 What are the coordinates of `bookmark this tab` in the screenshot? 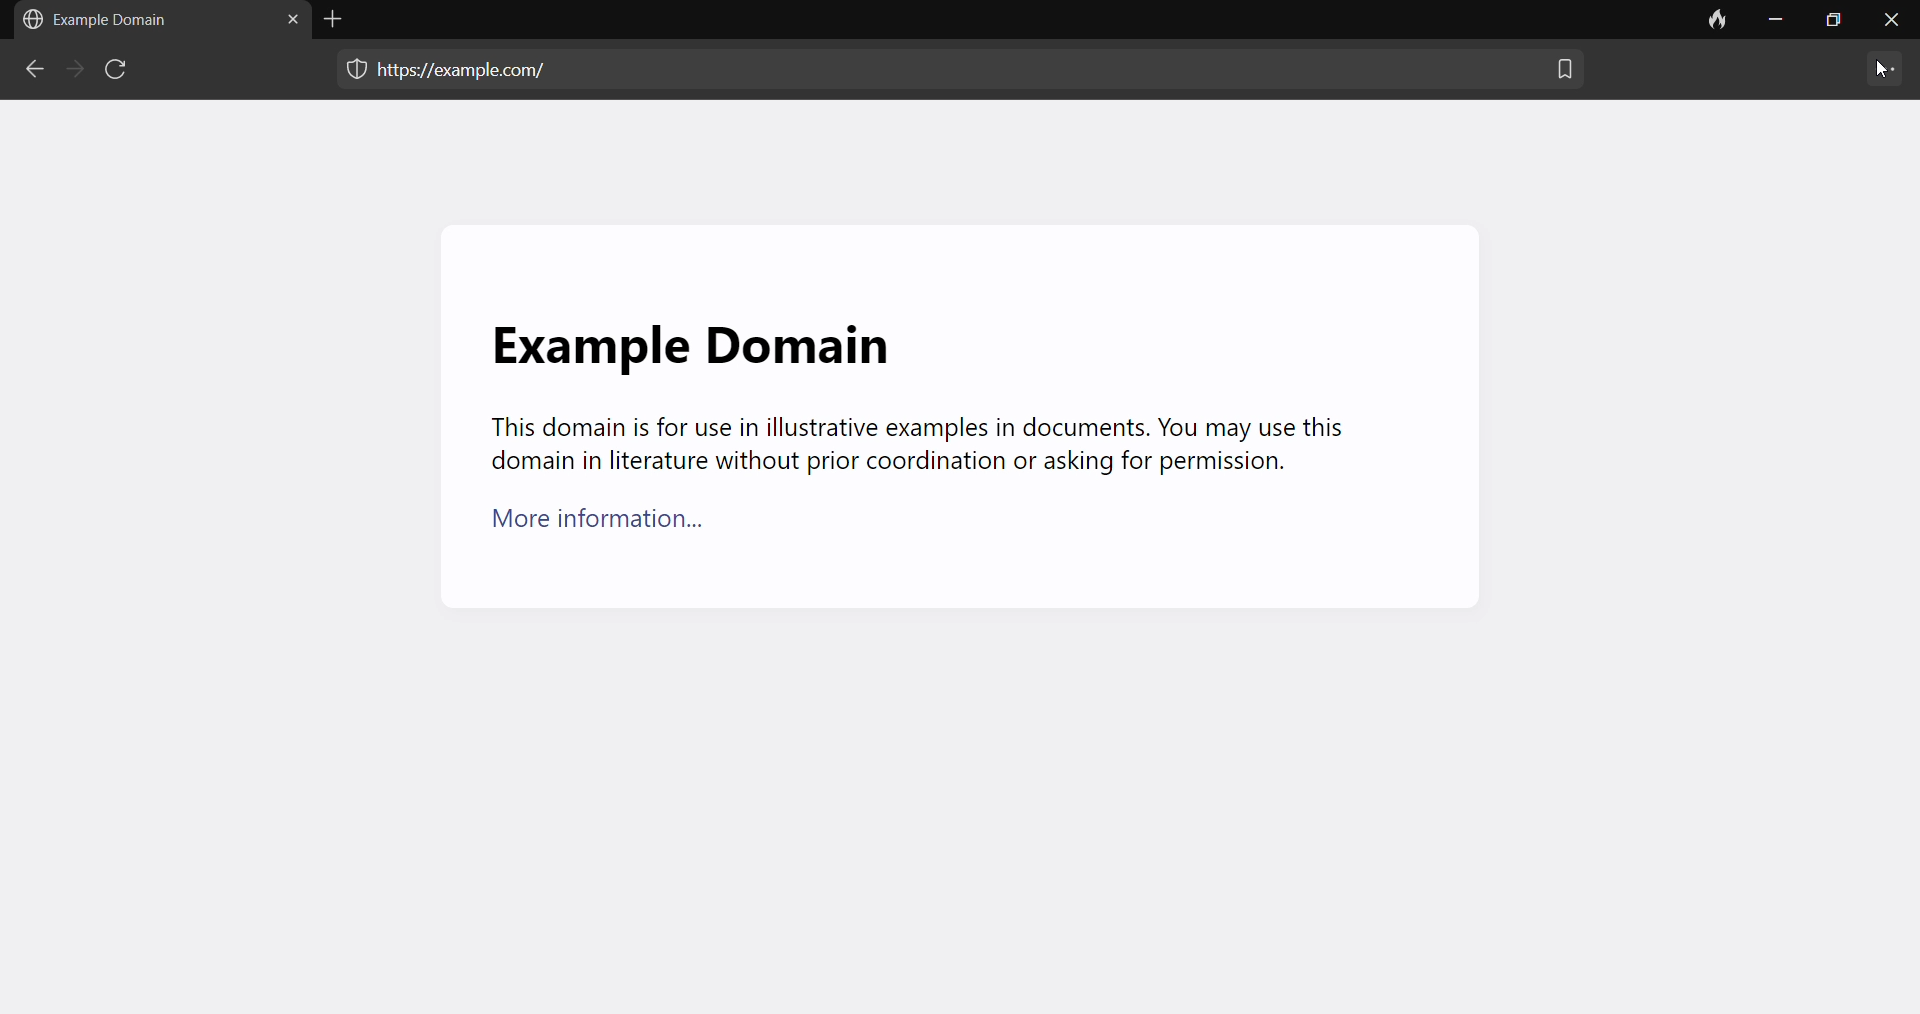 It's located at (1564, 77).